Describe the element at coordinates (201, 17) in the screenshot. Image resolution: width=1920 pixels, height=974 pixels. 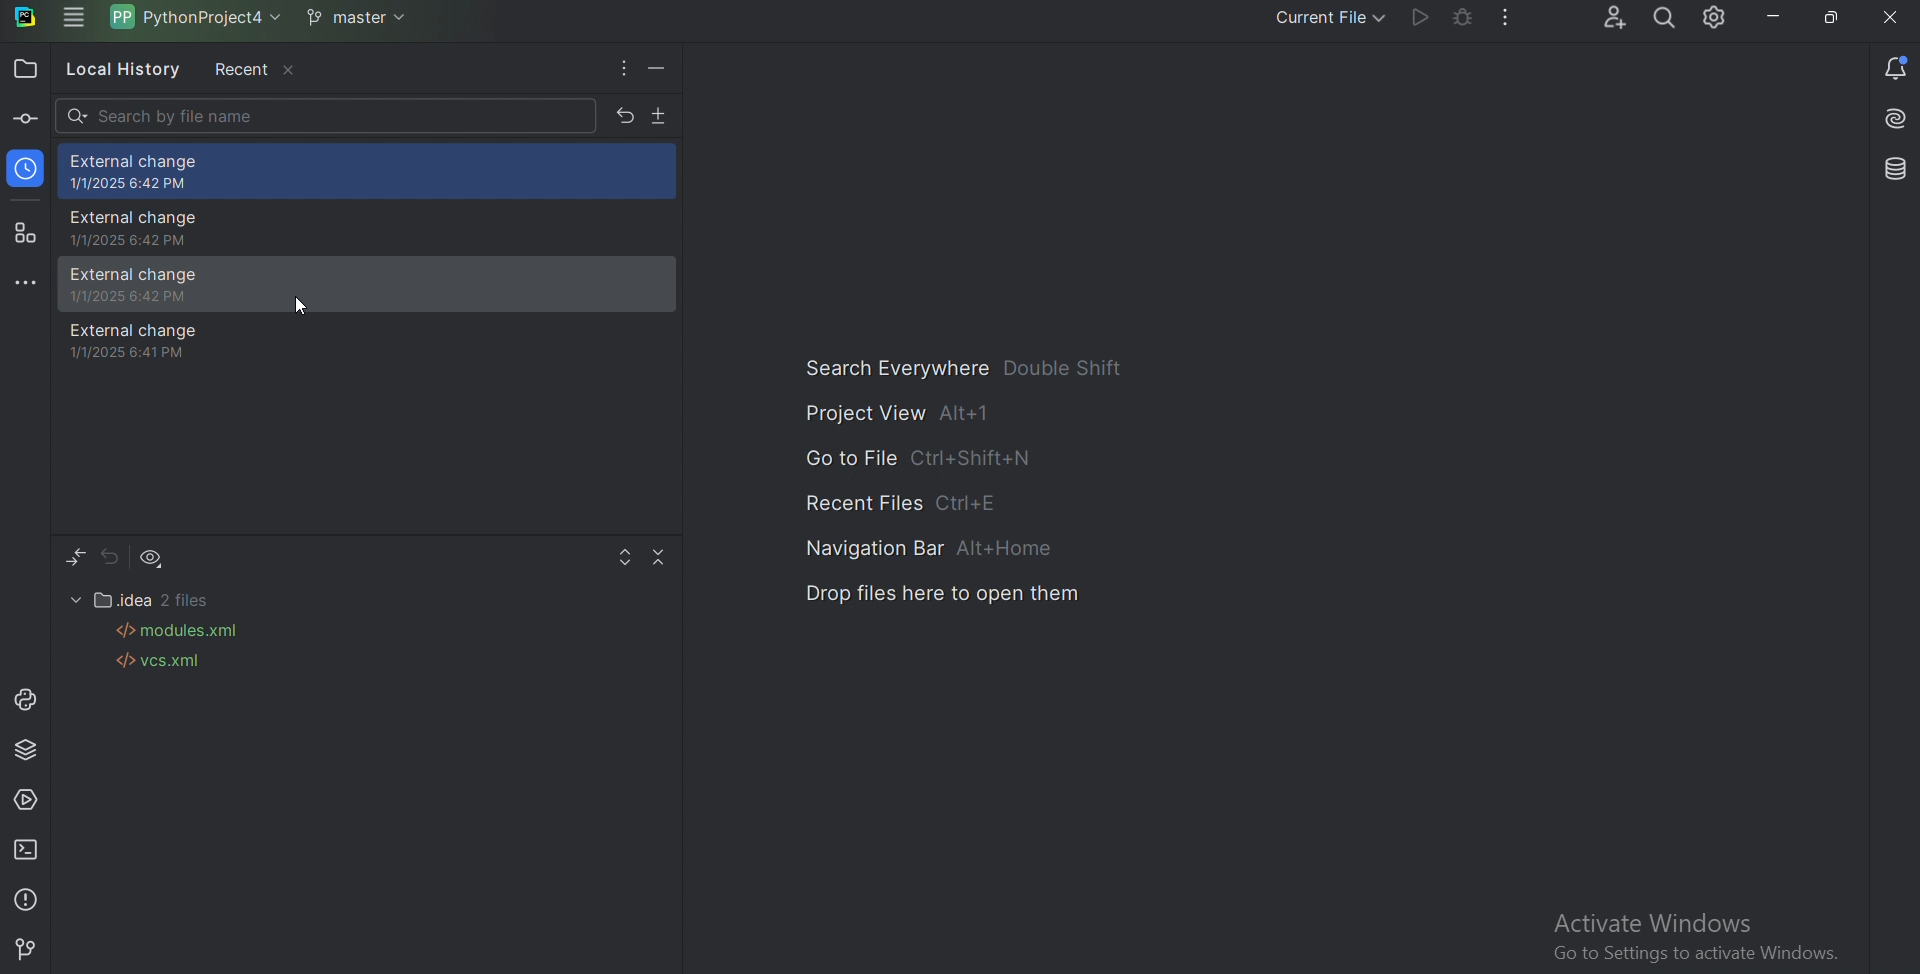
I see `project name` at that location.